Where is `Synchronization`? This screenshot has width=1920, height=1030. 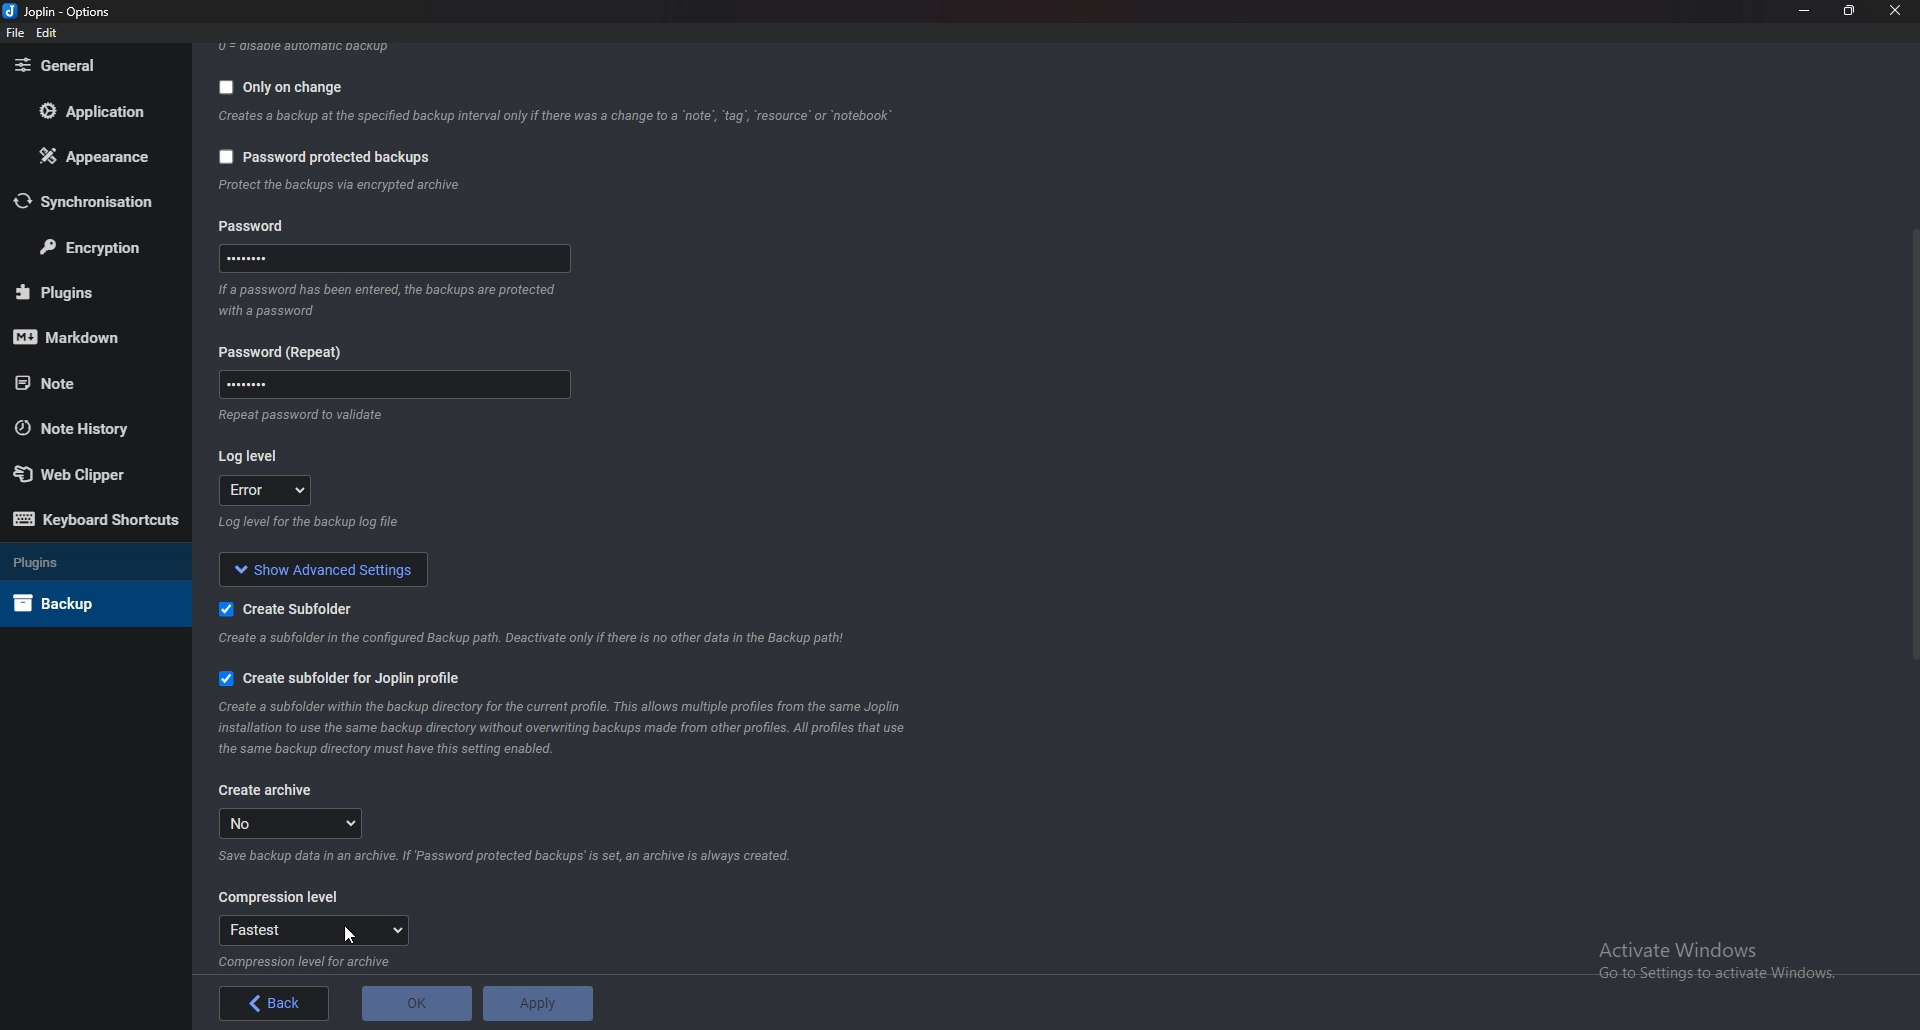 Synchronization is located at coordinates (96, 204).